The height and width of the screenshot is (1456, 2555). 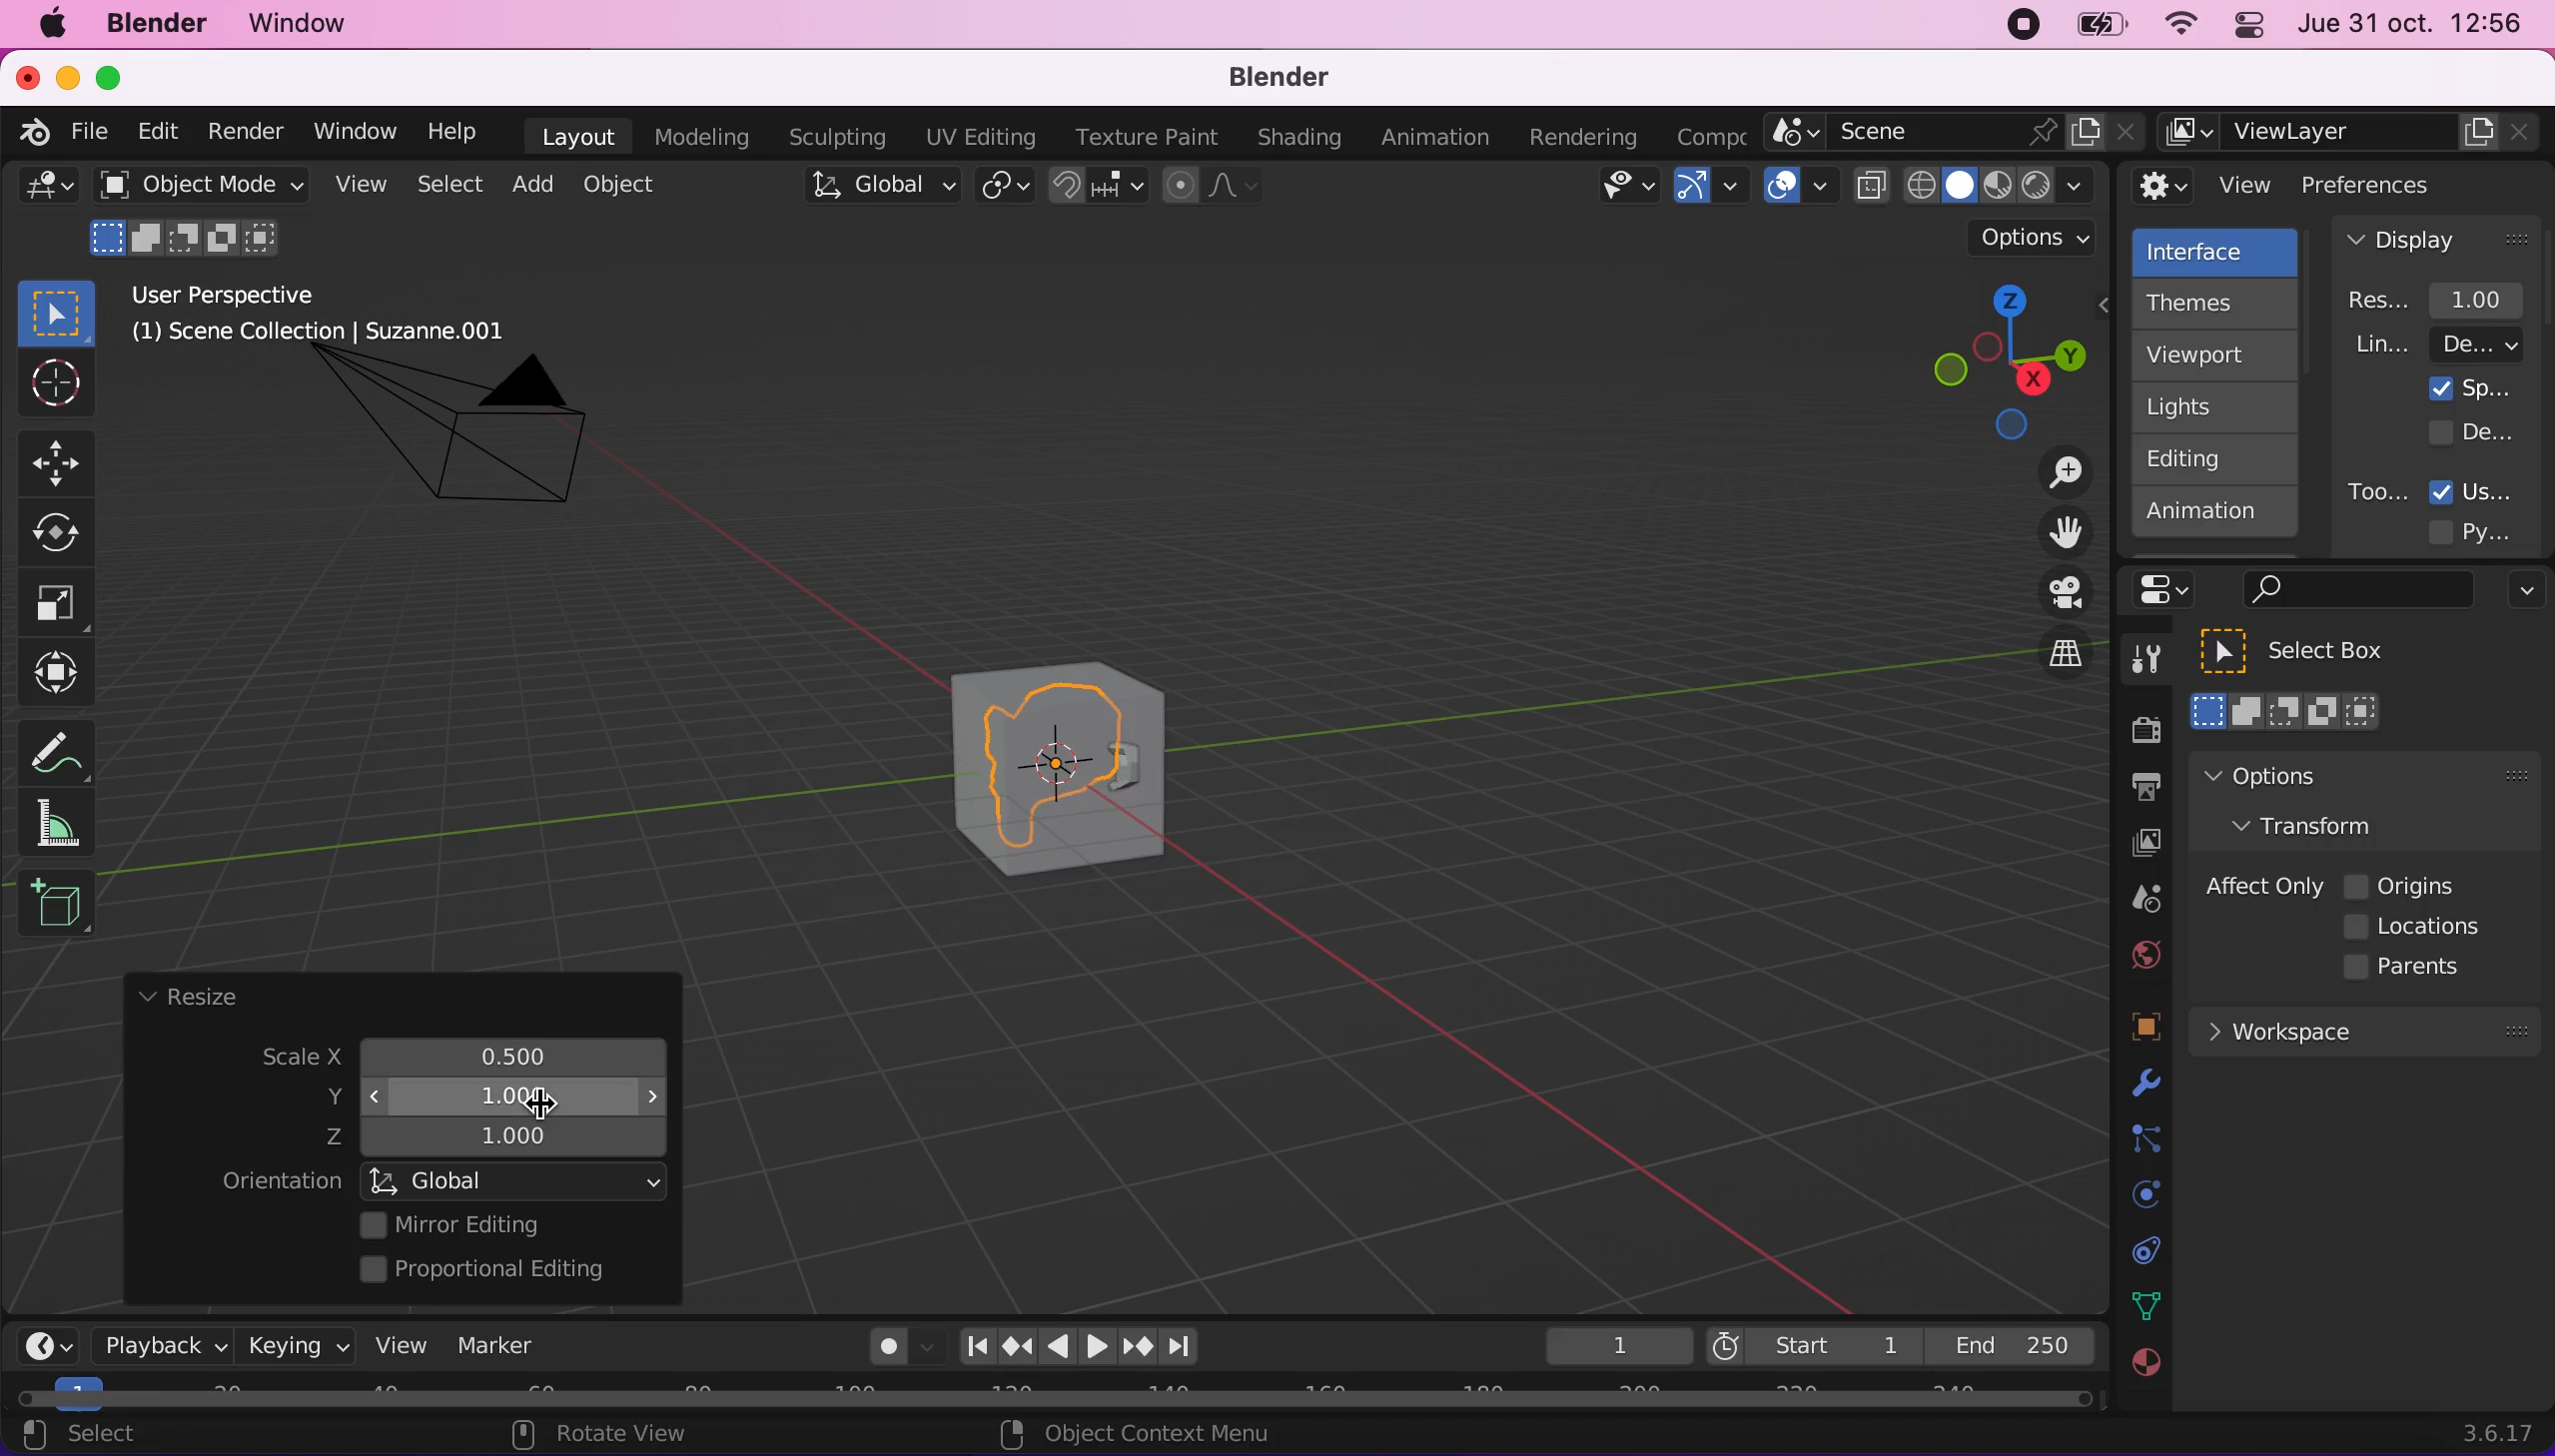 What do you see at coordinates (2212, 303) in the screenshot?
I see `themes` at bounding box center [2212, 303].